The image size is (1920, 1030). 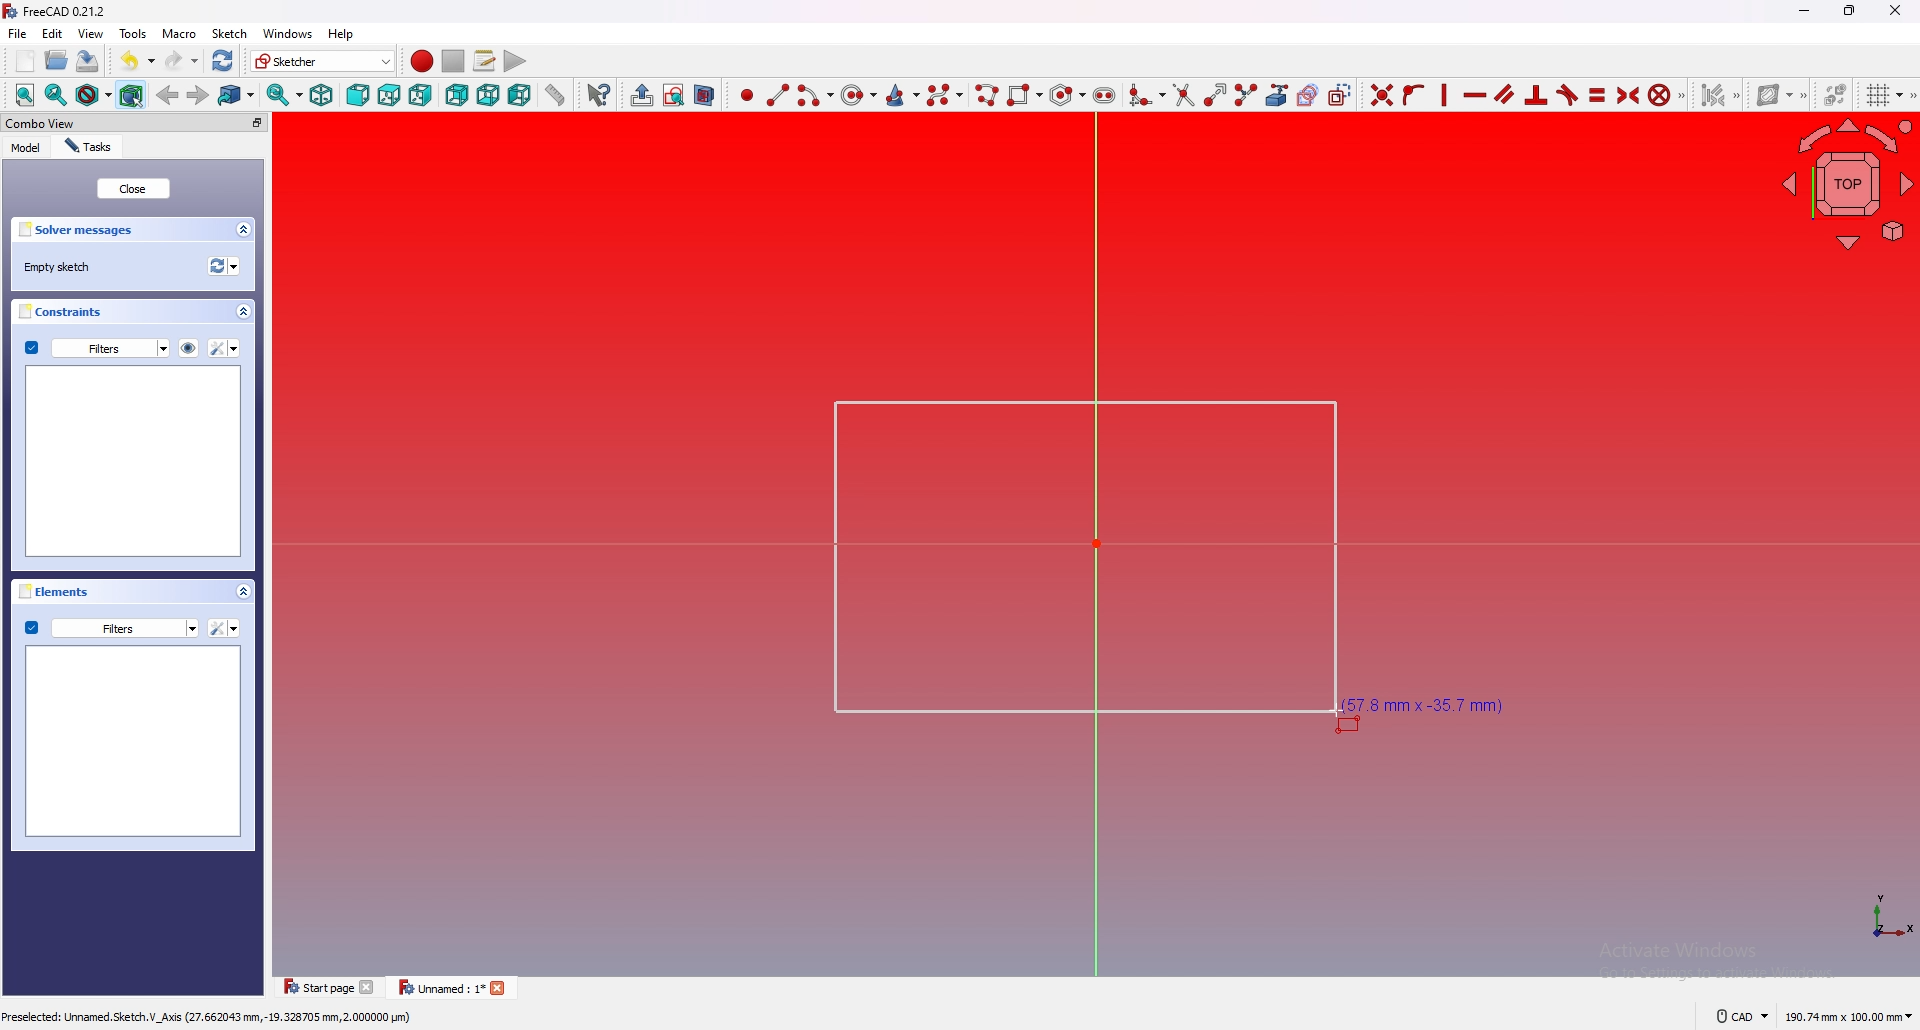 What do you see at coordinates (747, 97) in the screenshot?
I see `create point` at bounding box center [747, 97].